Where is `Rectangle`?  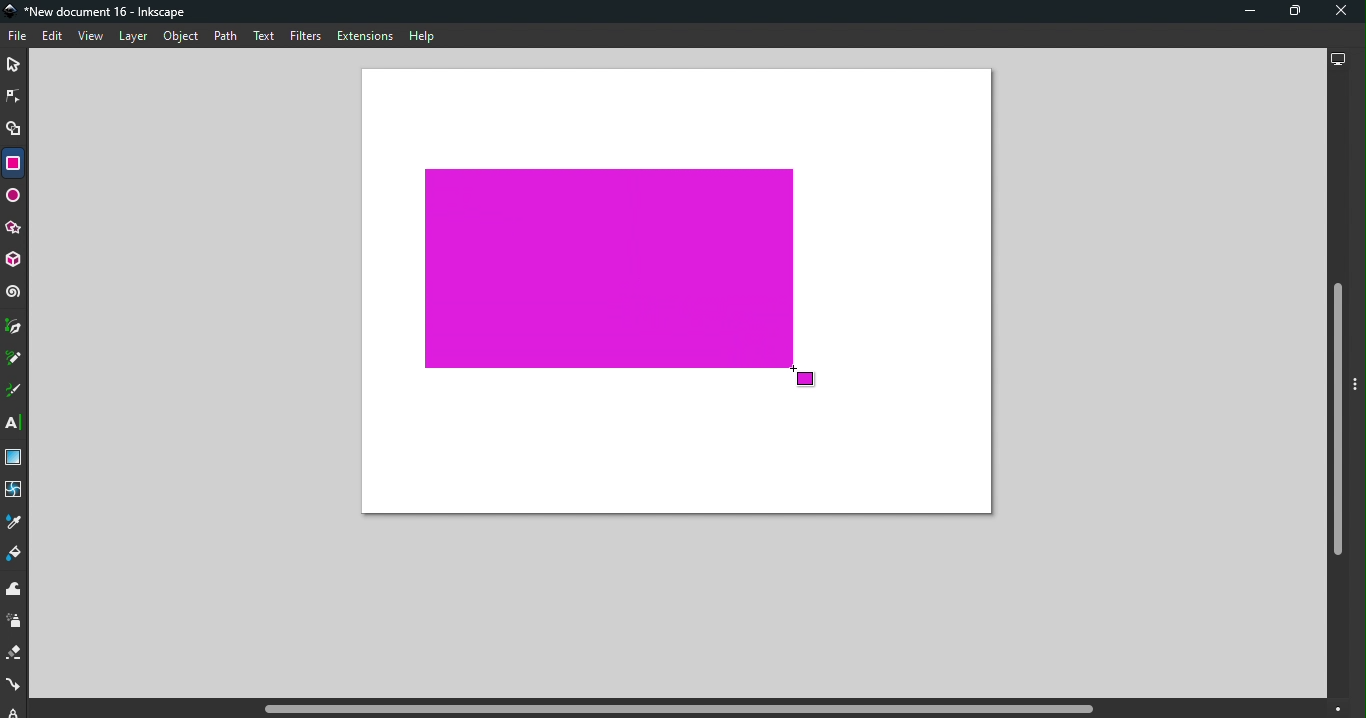
Rectangle is located at coordinates (609, 270).